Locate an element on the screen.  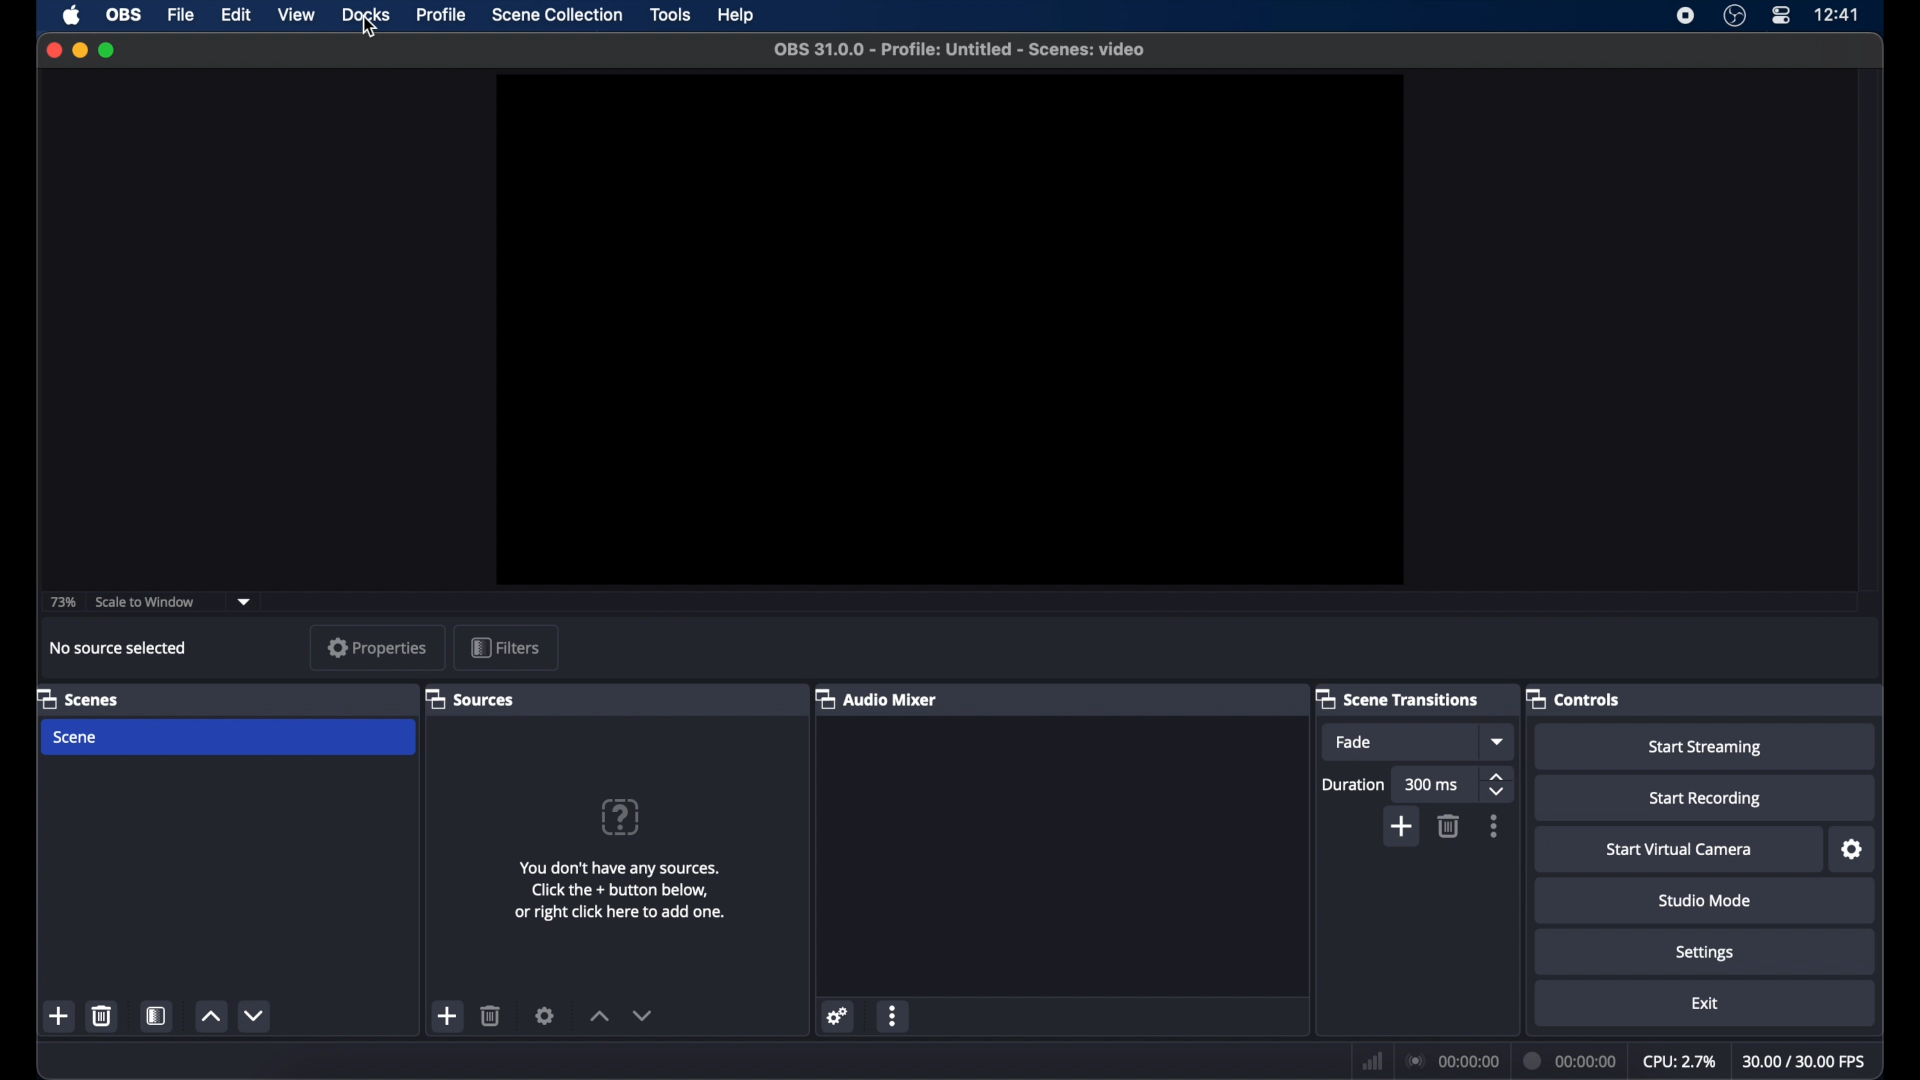
You don't have any sources.
Click the + button below,
or right click here to add one. is located at coordinates (623, 894).